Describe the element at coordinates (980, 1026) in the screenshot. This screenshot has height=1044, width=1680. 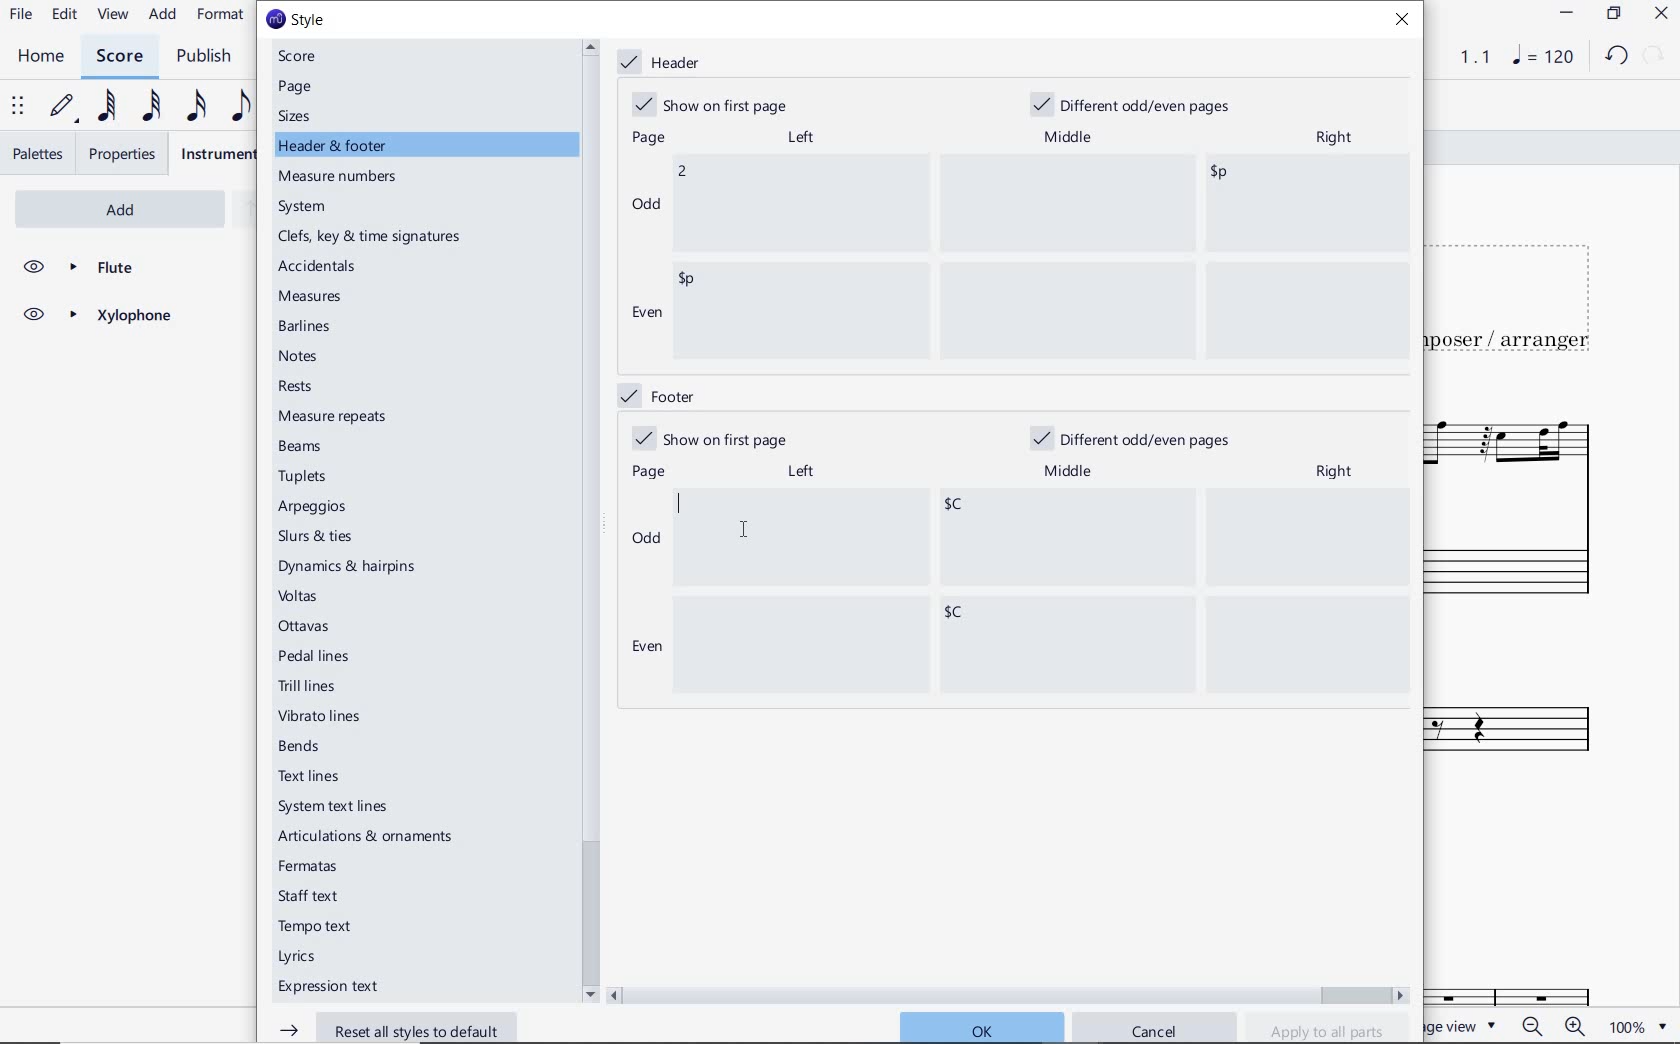
I see `ok` at that location.